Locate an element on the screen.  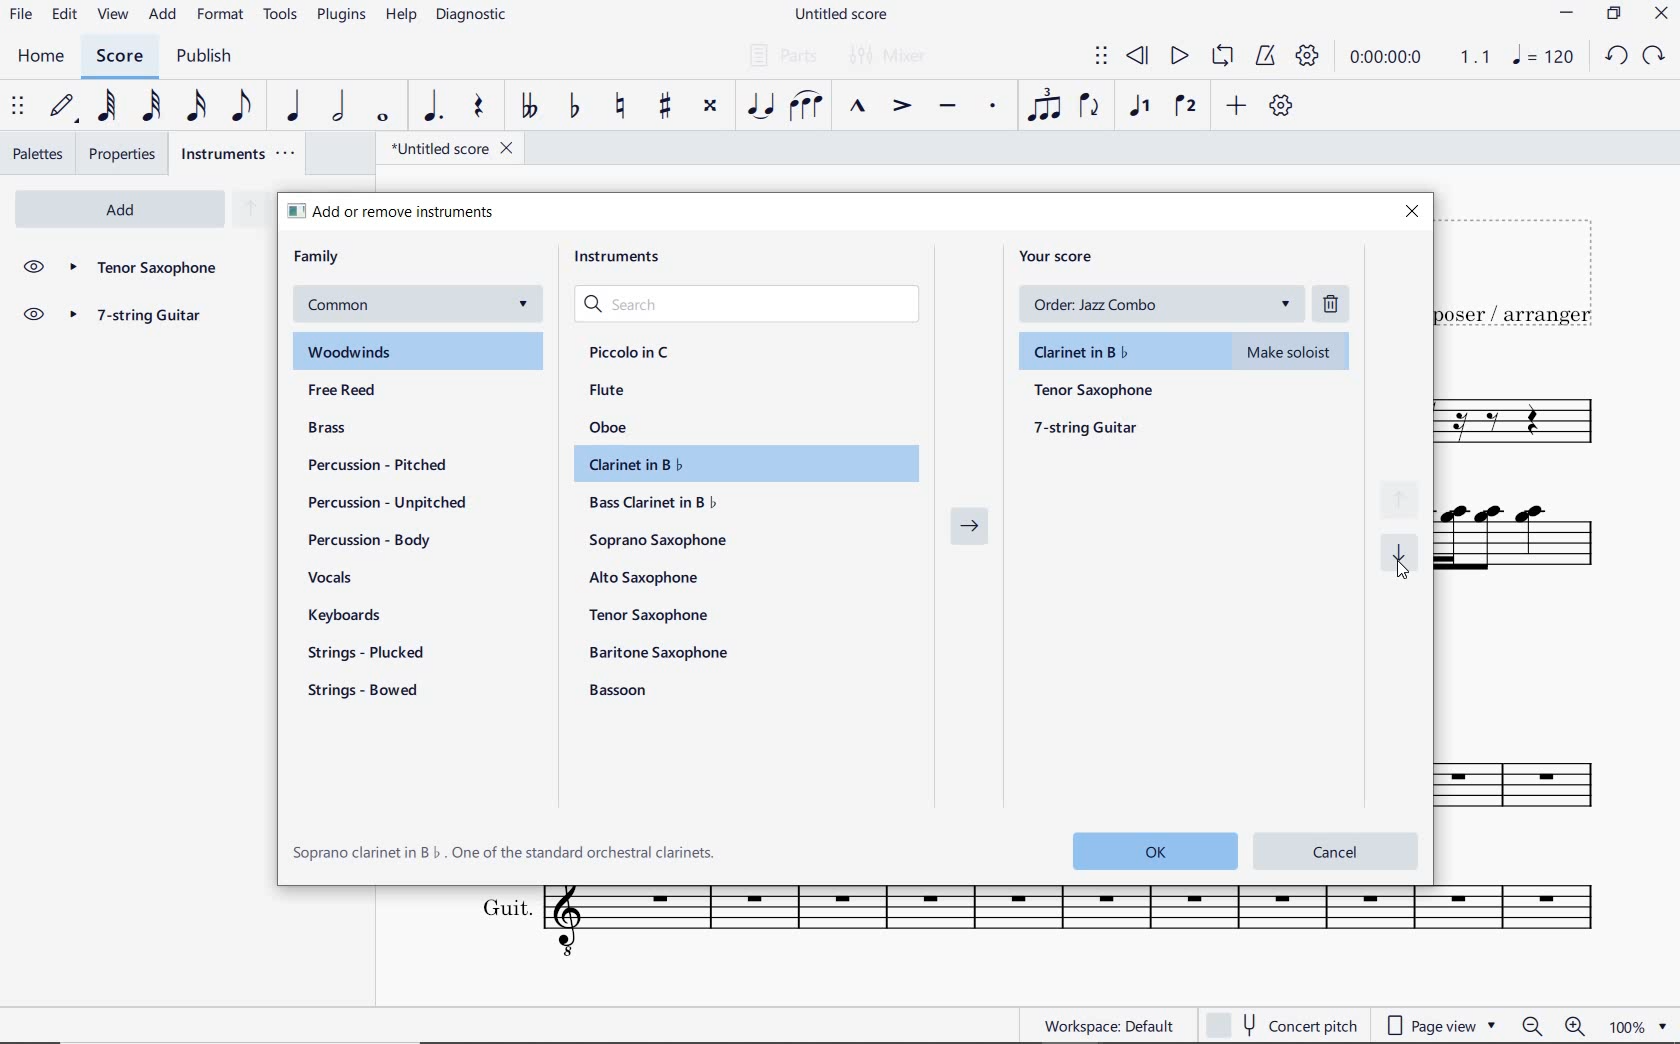
add selected instrument to score is located at coordinates (970, 532).